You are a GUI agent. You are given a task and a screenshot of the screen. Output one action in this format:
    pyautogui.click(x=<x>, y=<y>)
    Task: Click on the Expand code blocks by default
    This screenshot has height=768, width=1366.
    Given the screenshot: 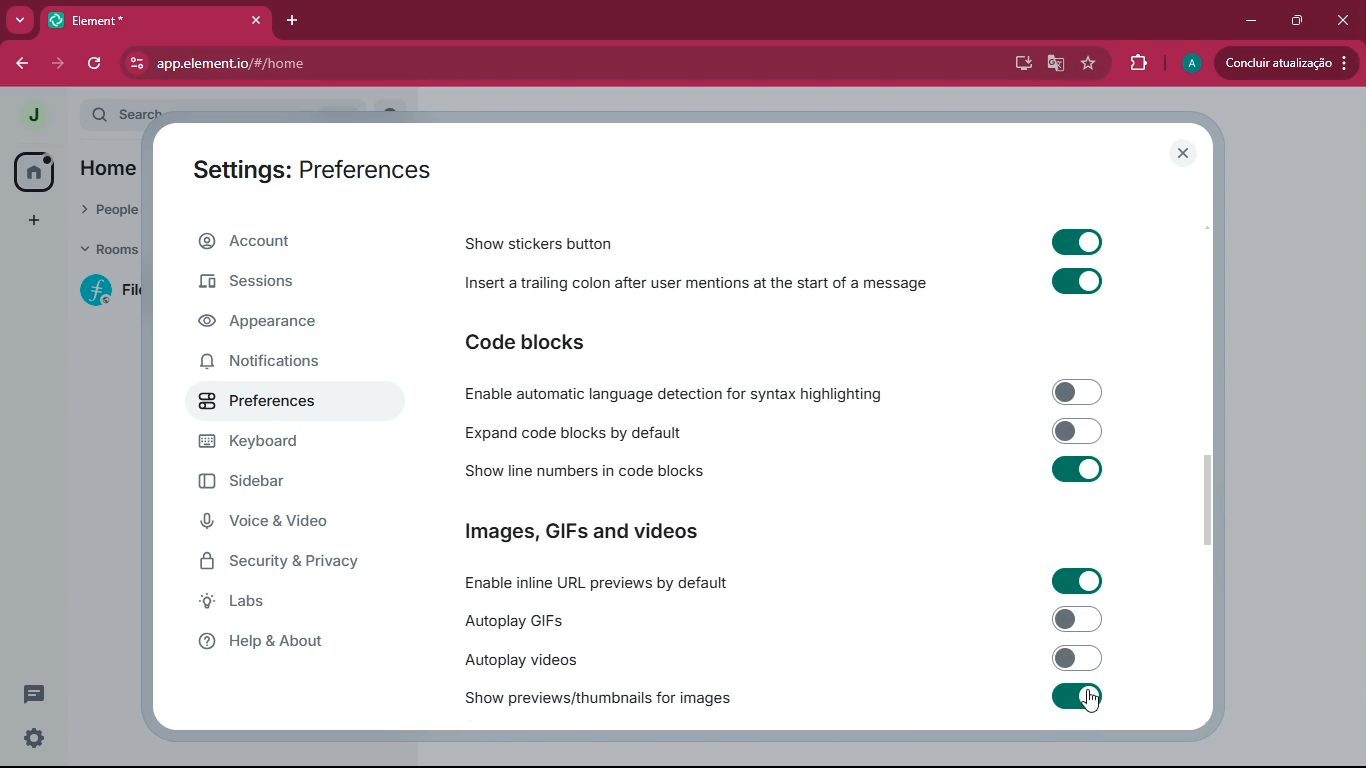 What is the action you would take?
    pyautogui.click(x=575, y=433)
    